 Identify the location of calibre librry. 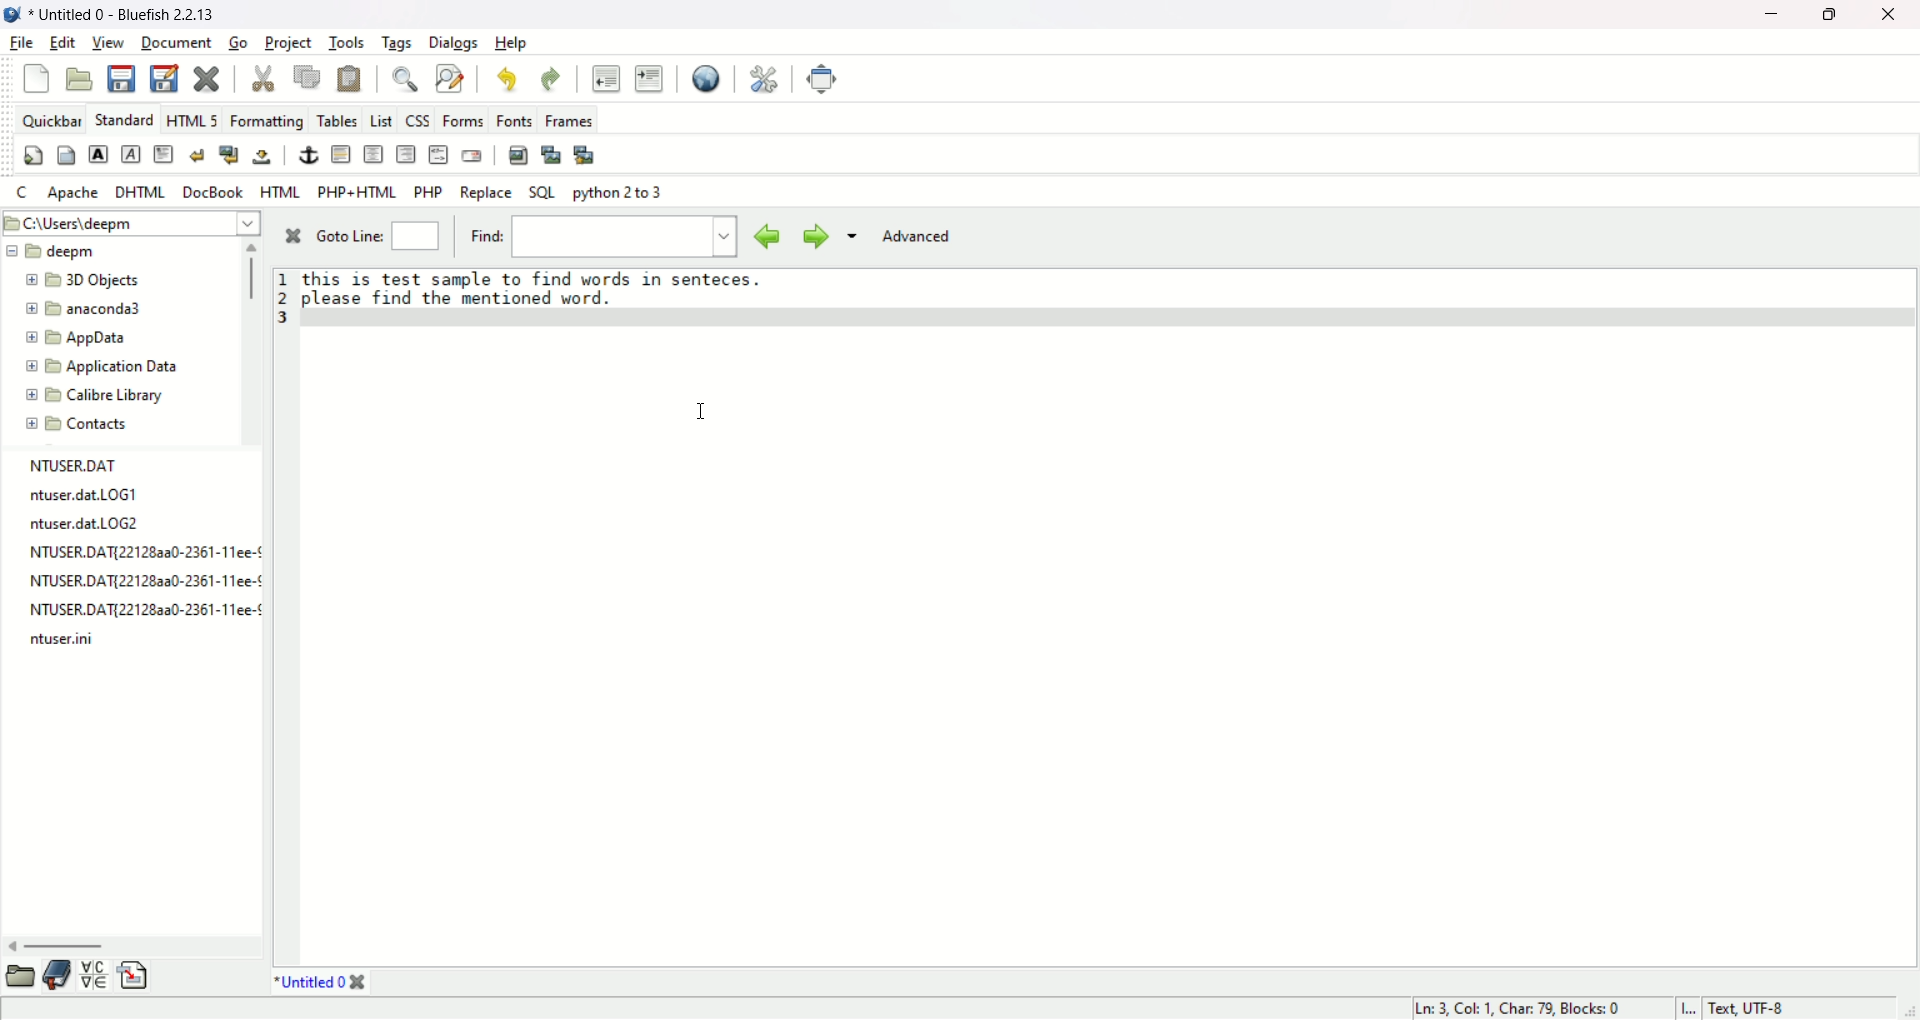
(94, 398).